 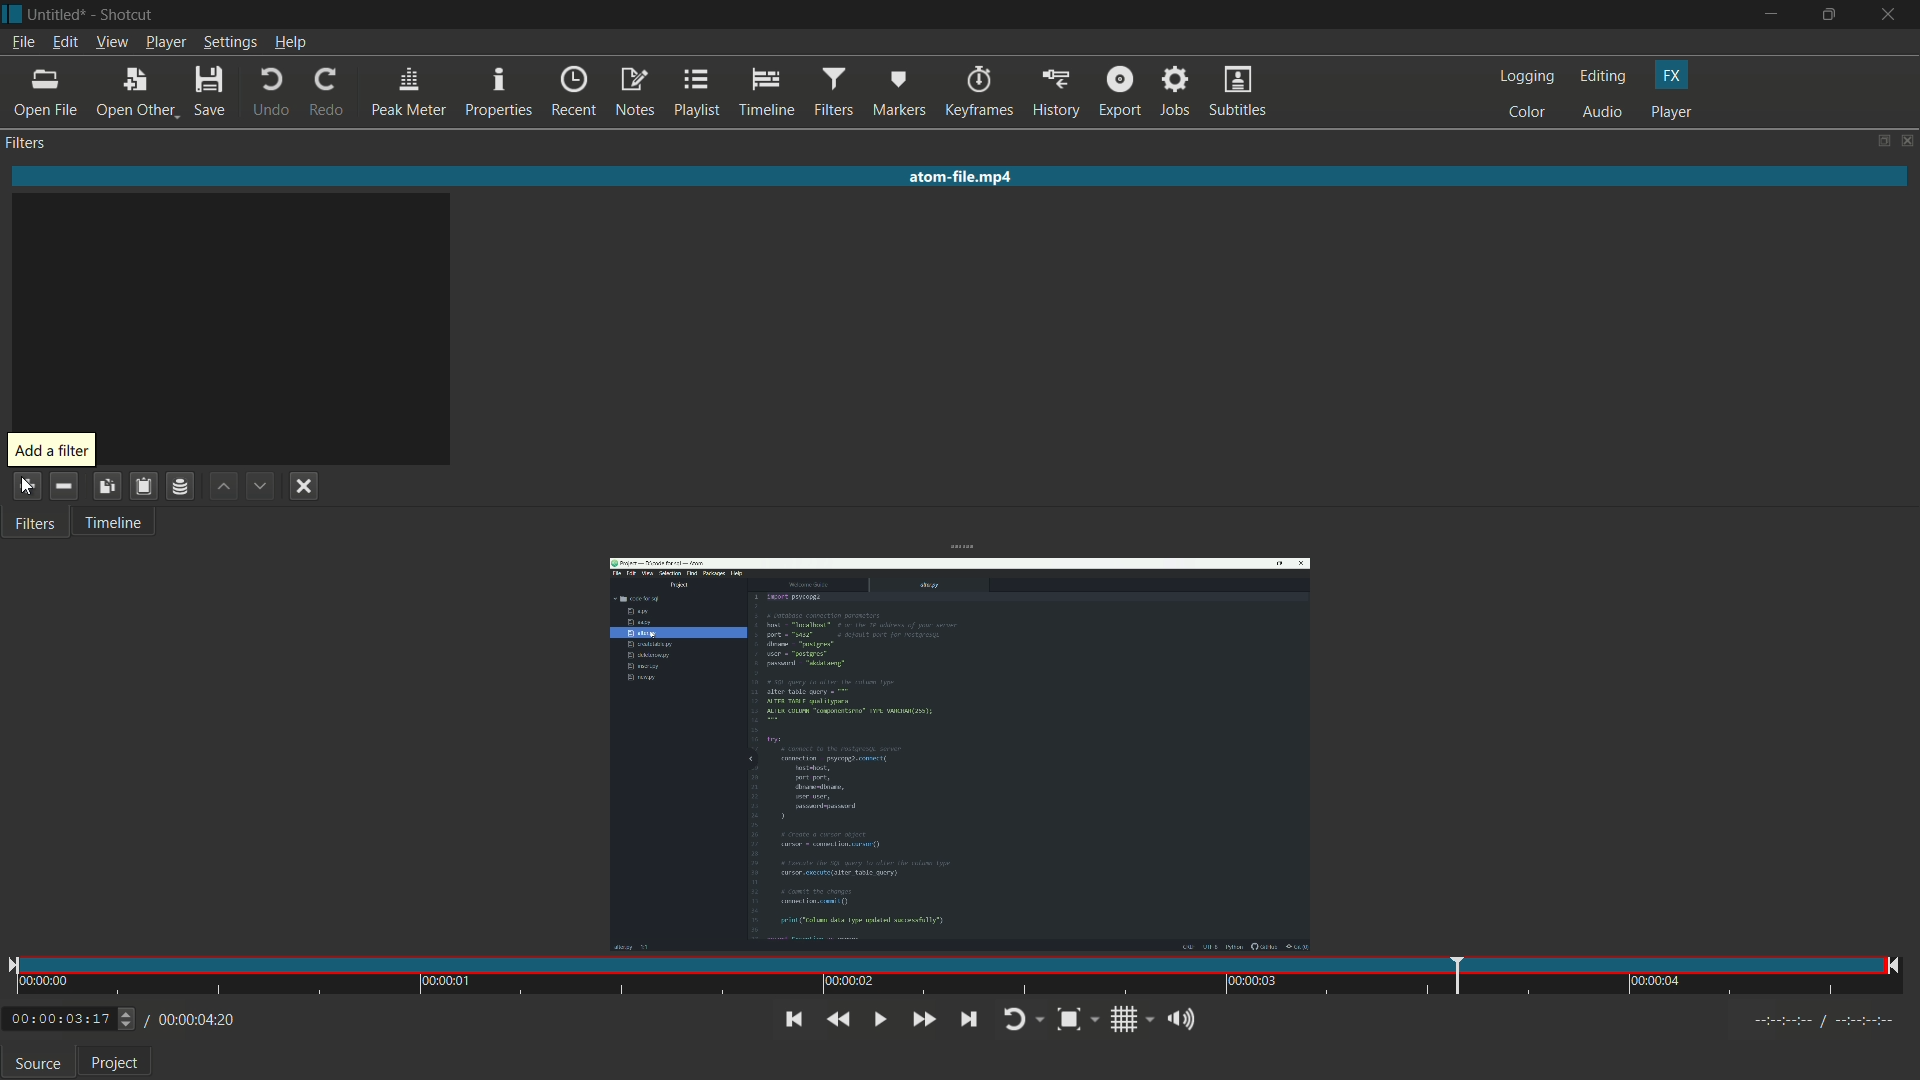 I want to click on editing, so click(x=1605, y=77).